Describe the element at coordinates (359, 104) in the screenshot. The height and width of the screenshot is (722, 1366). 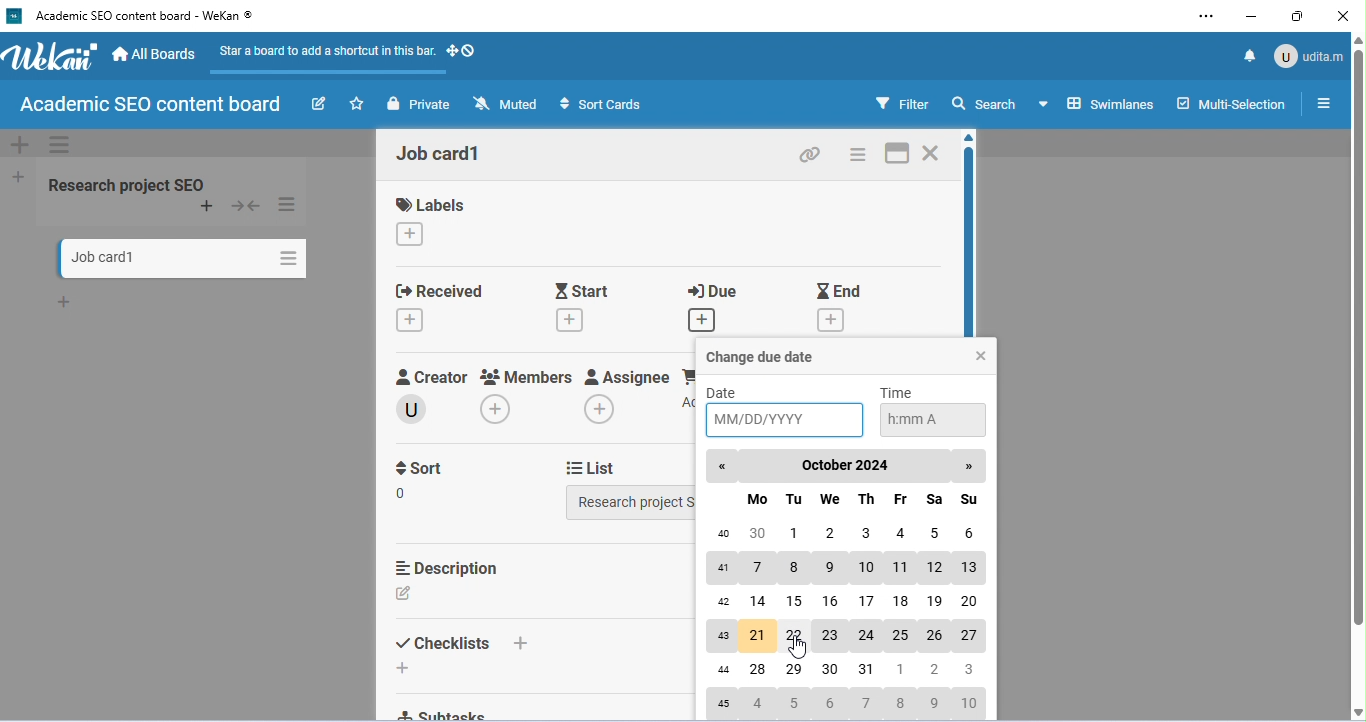
I see `star a board` at that location.